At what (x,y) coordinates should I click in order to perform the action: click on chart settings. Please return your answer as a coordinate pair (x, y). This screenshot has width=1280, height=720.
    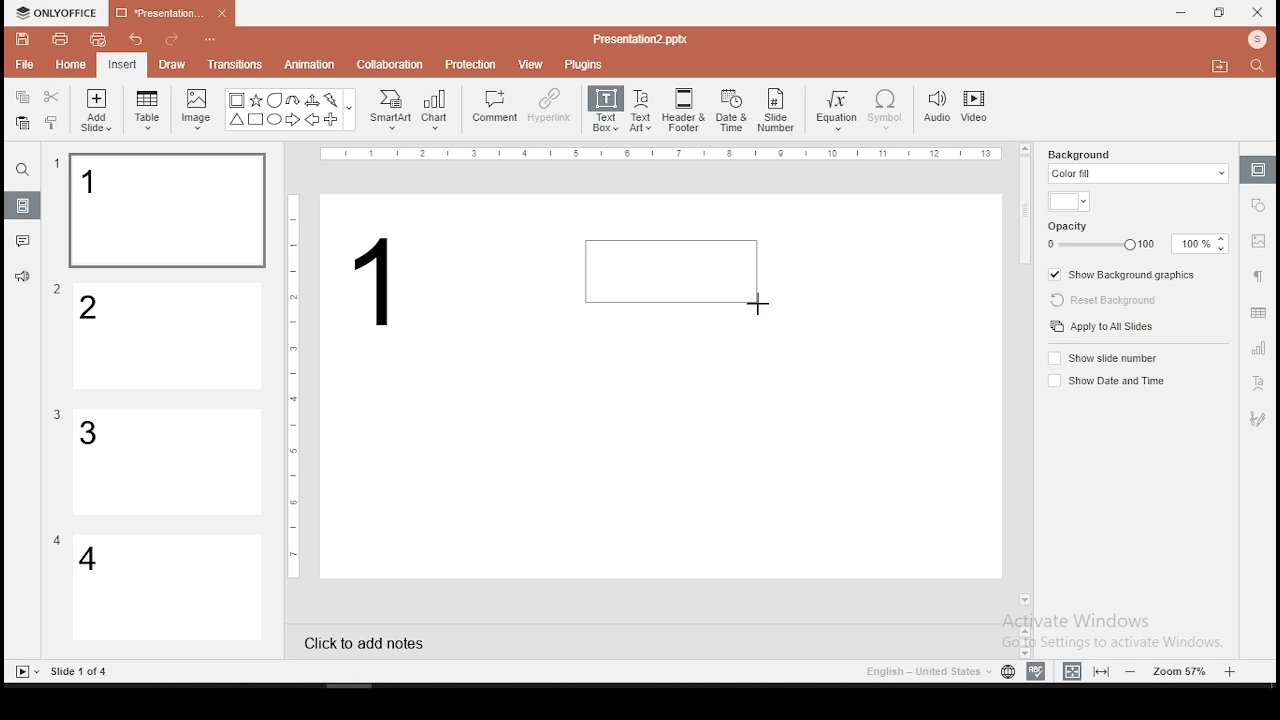
    Looking at the image, I should click on (1257, 348).